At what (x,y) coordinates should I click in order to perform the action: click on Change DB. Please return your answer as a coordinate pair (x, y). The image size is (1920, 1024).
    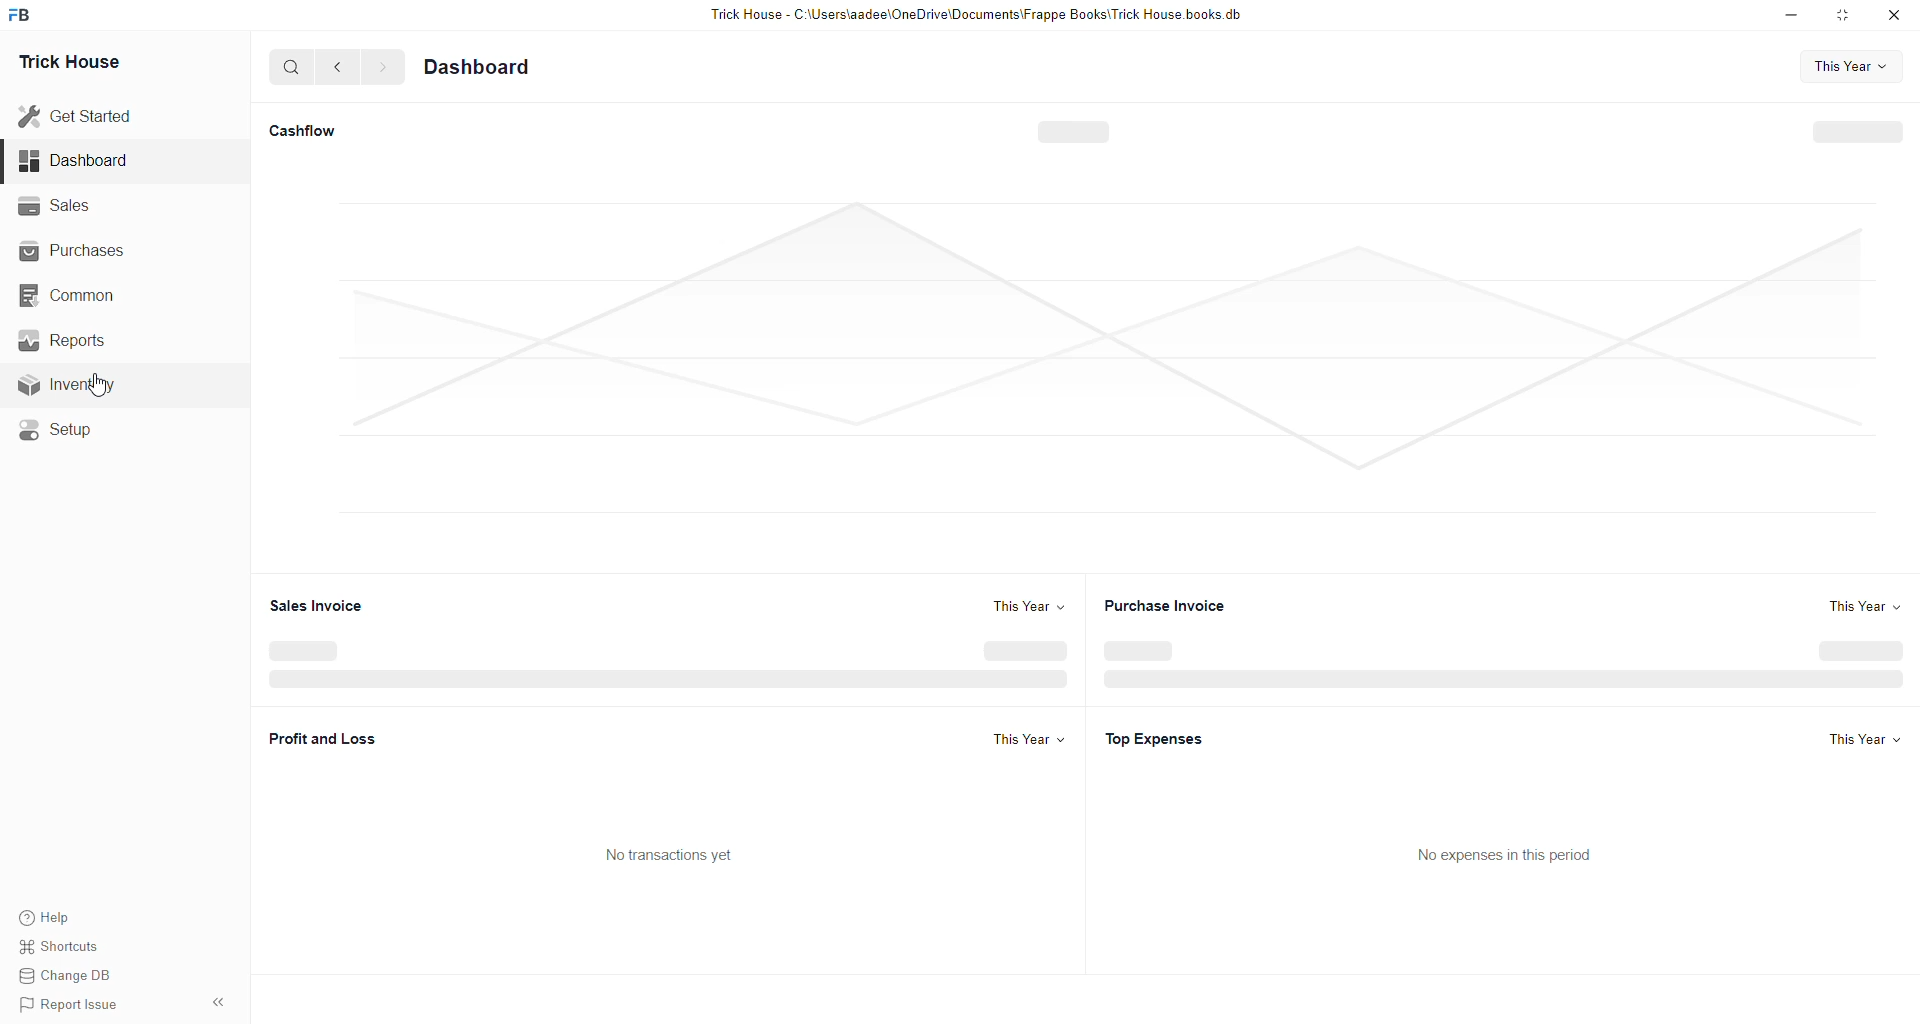
    Looking at the image, I should click on (68, 976).